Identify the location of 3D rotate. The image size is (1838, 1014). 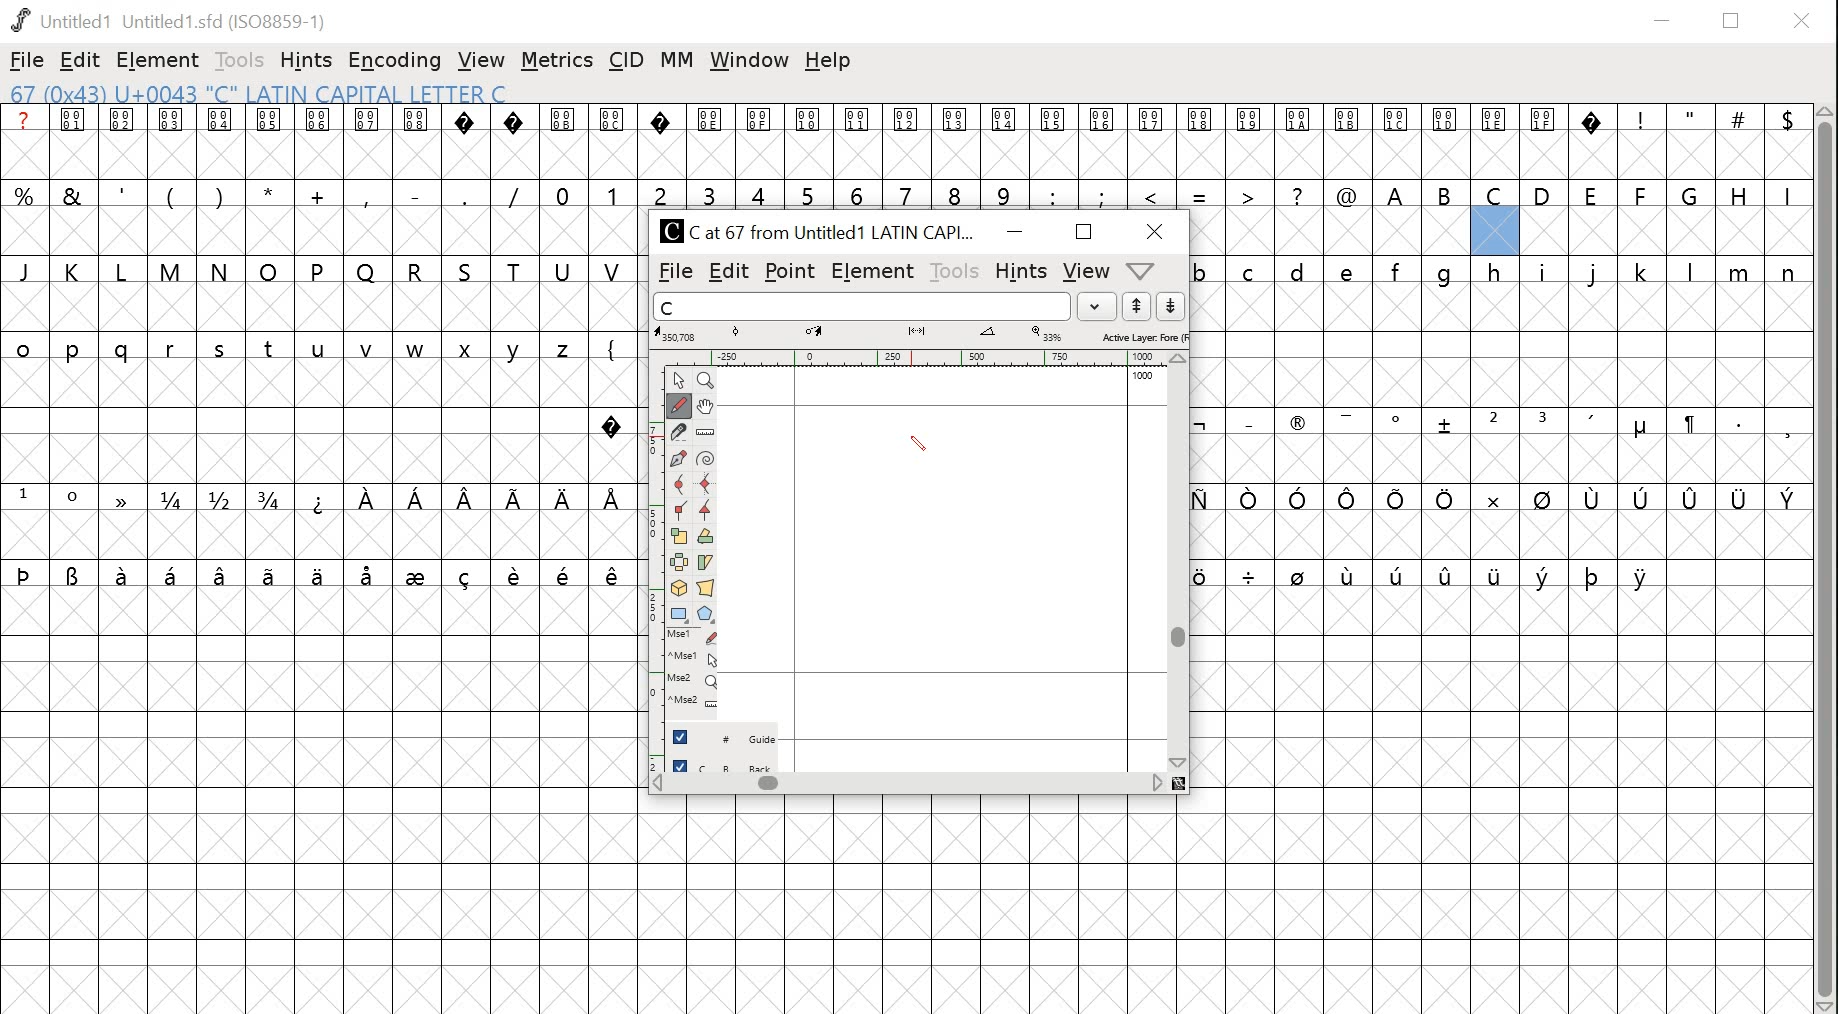
(682, 589).